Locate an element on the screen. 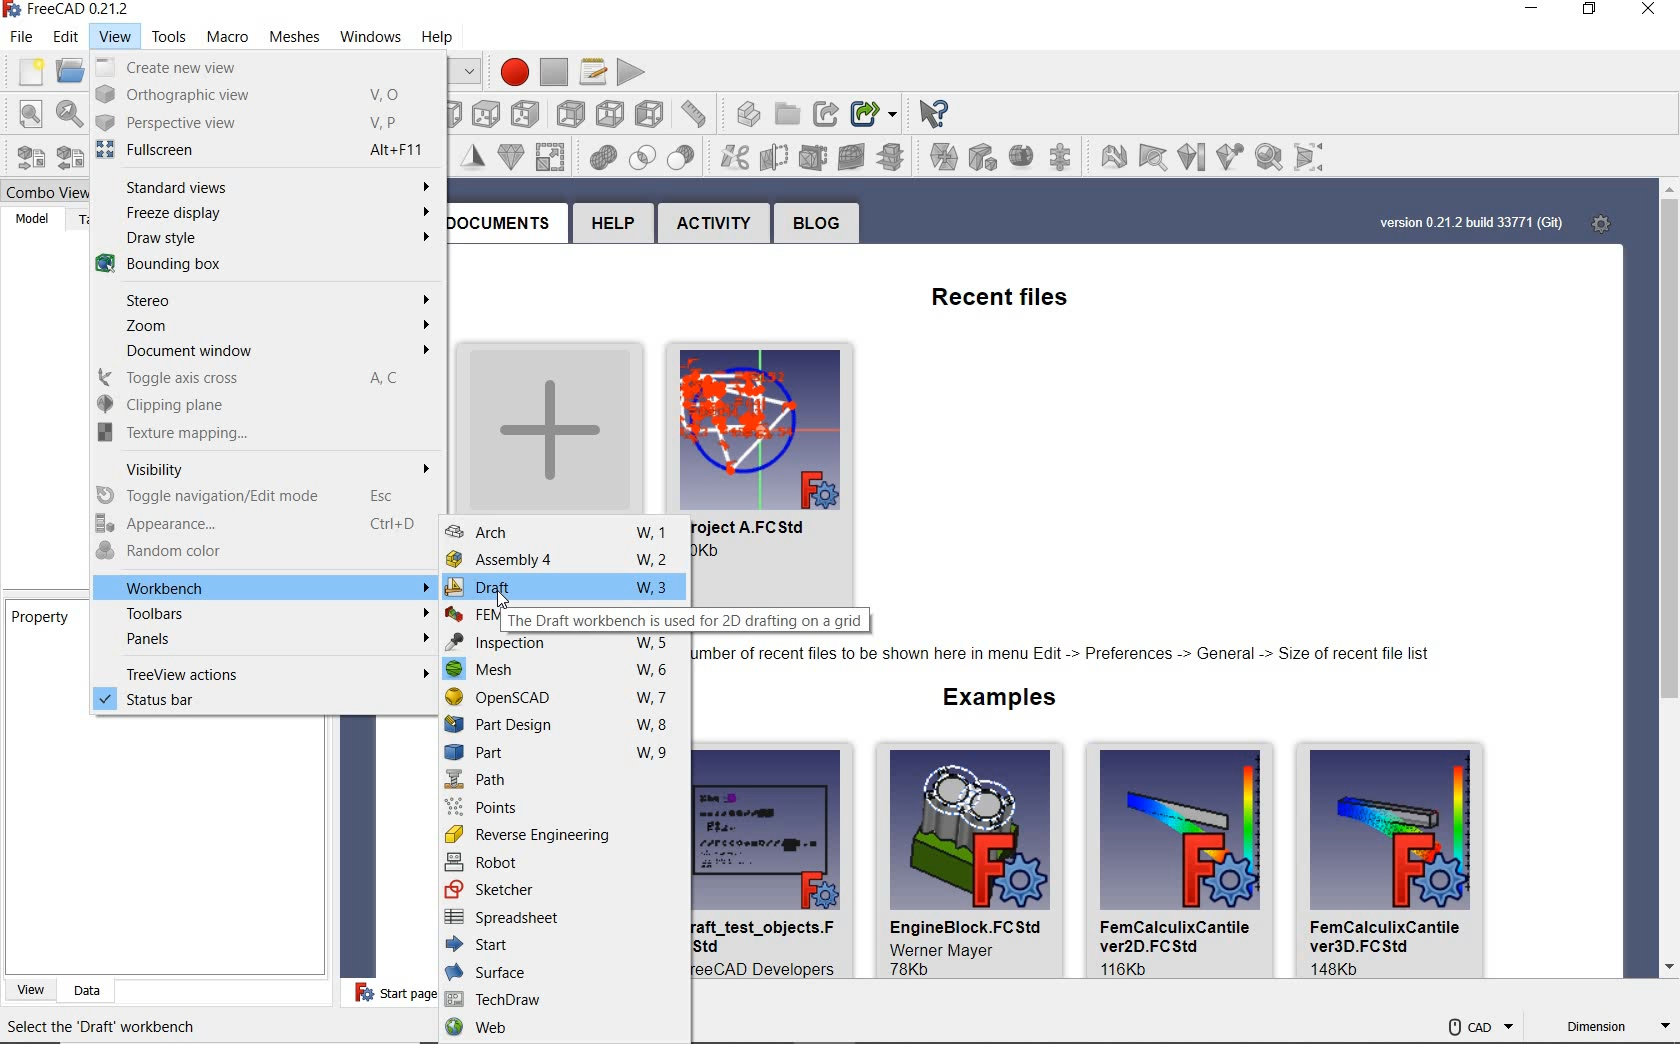 The image size is (1680, 1044). visibility is located at coordinates (262, 467).